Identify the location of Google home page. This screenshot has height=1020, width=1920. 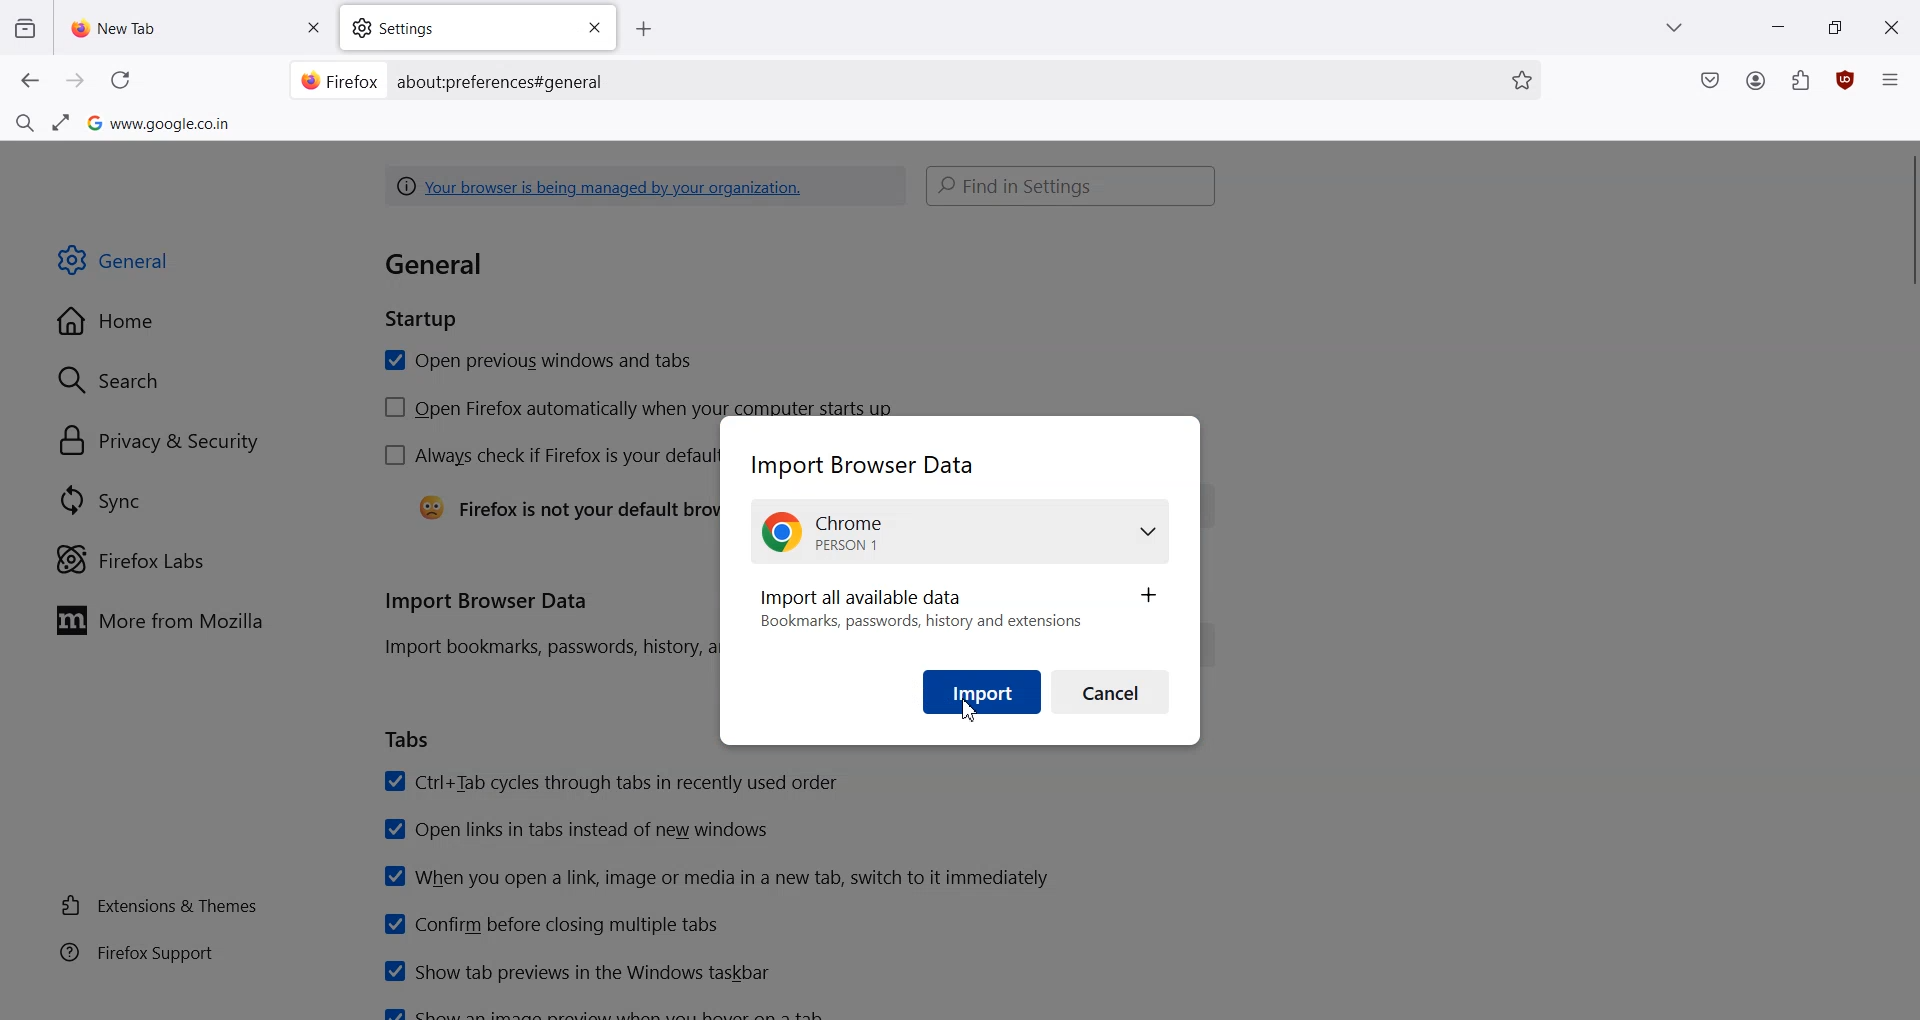
(159, 122).